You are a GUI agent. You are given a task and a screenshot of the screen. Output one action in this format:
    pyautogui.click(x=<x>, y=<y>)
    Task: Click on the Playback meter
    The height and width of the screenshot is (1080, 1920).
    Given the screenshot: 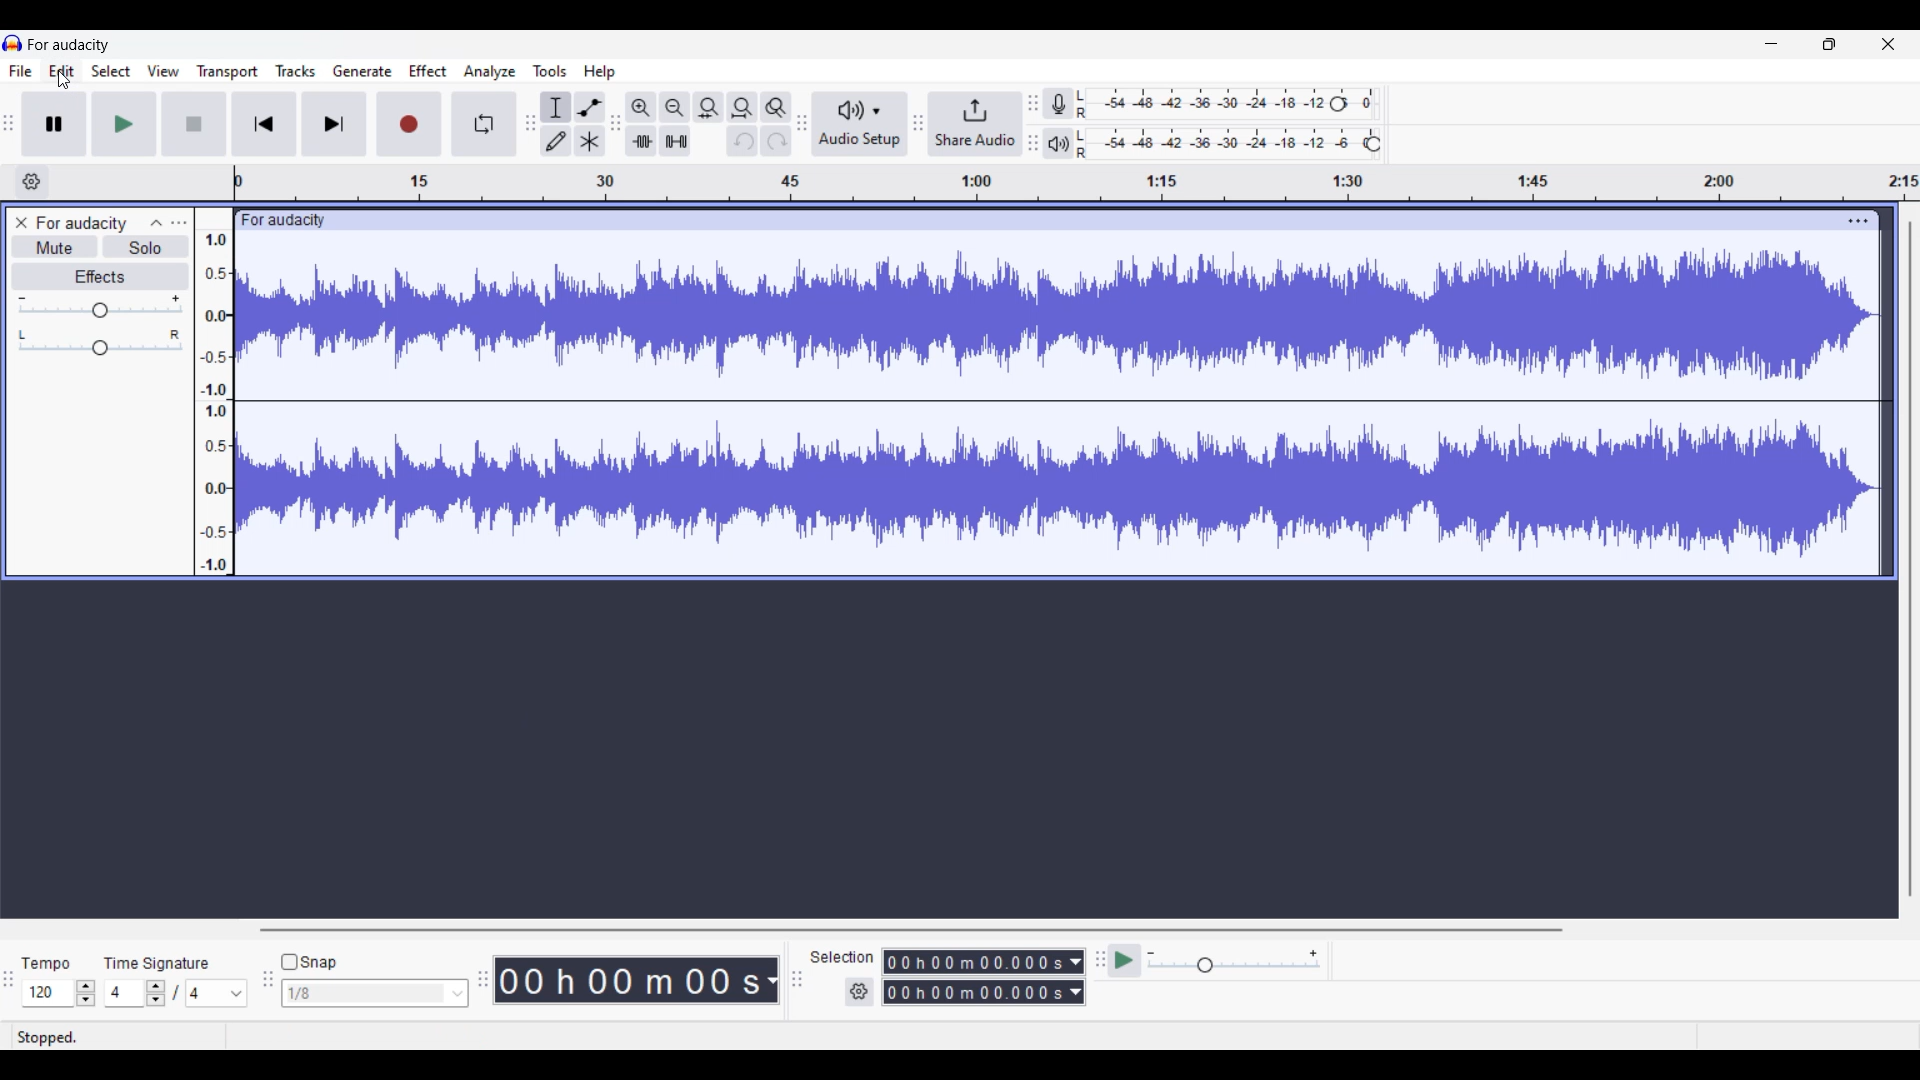 What is the action you would take?
    pyautogui.click(x=1058, y=143)
    